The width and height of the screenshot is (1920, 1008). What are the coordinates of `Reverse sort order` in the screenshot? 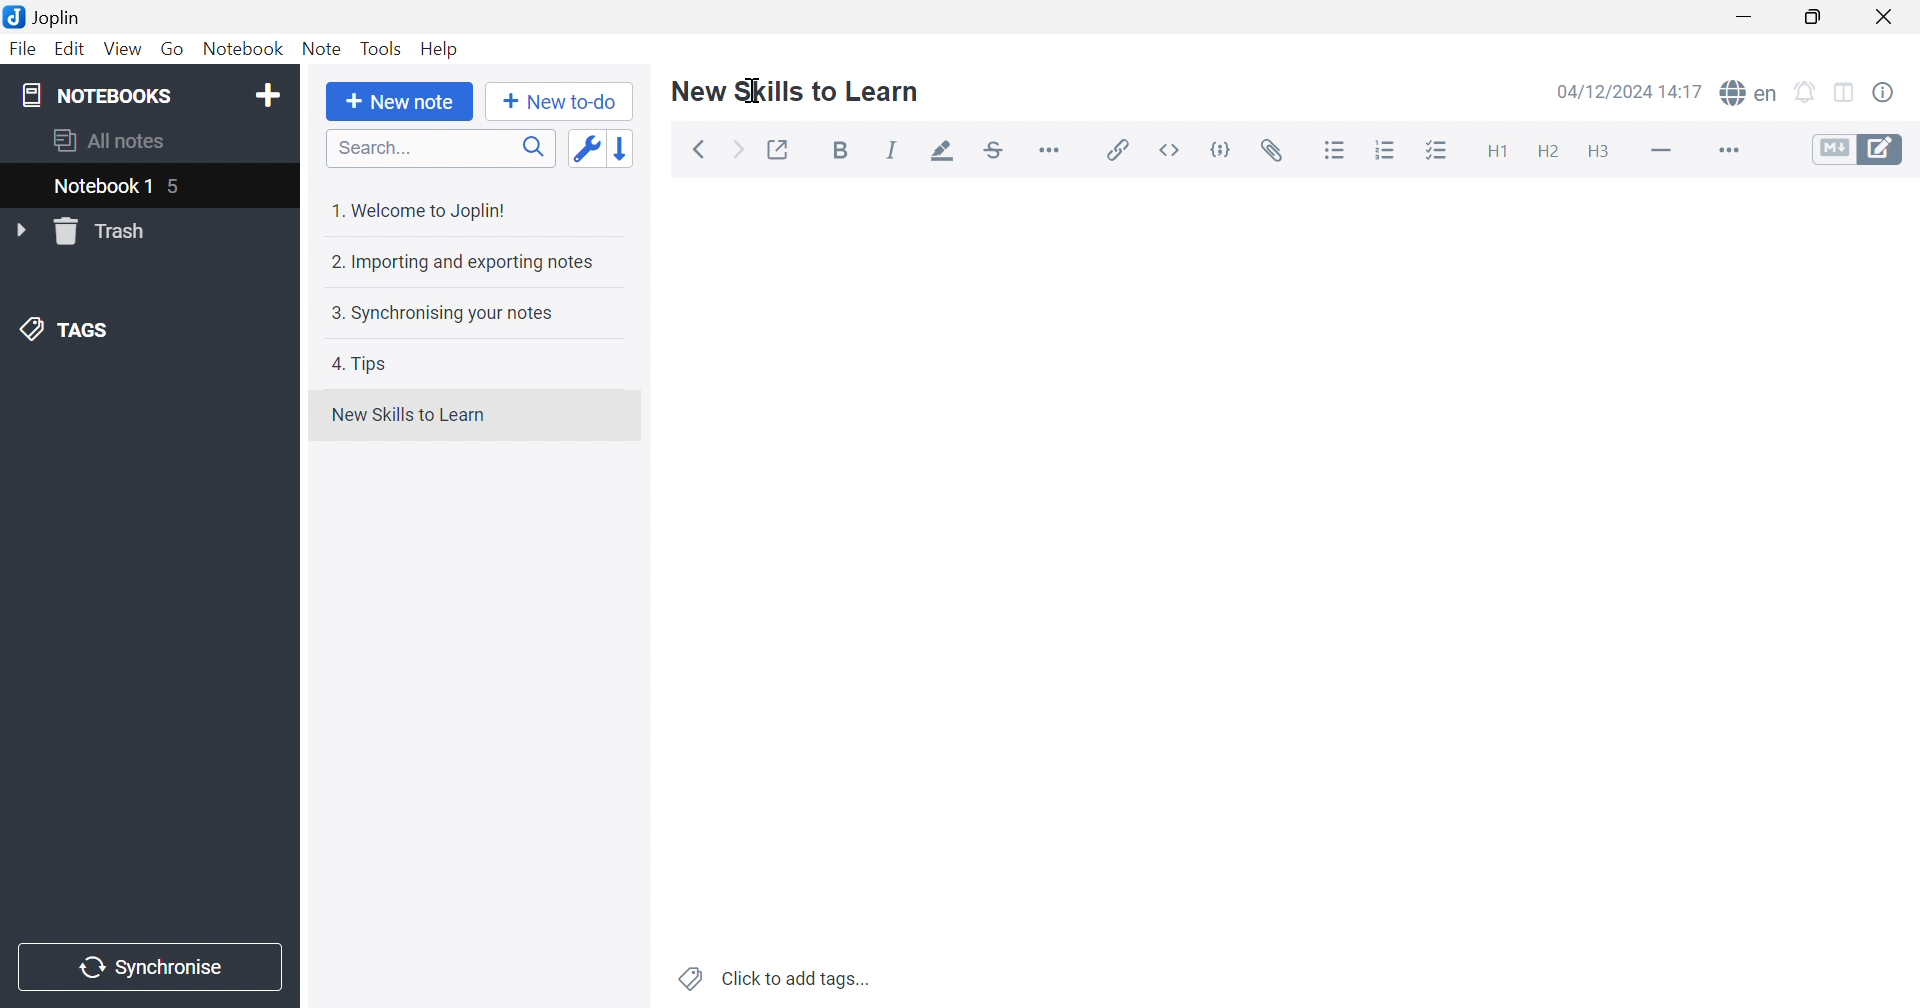 It's located at (625, 148).